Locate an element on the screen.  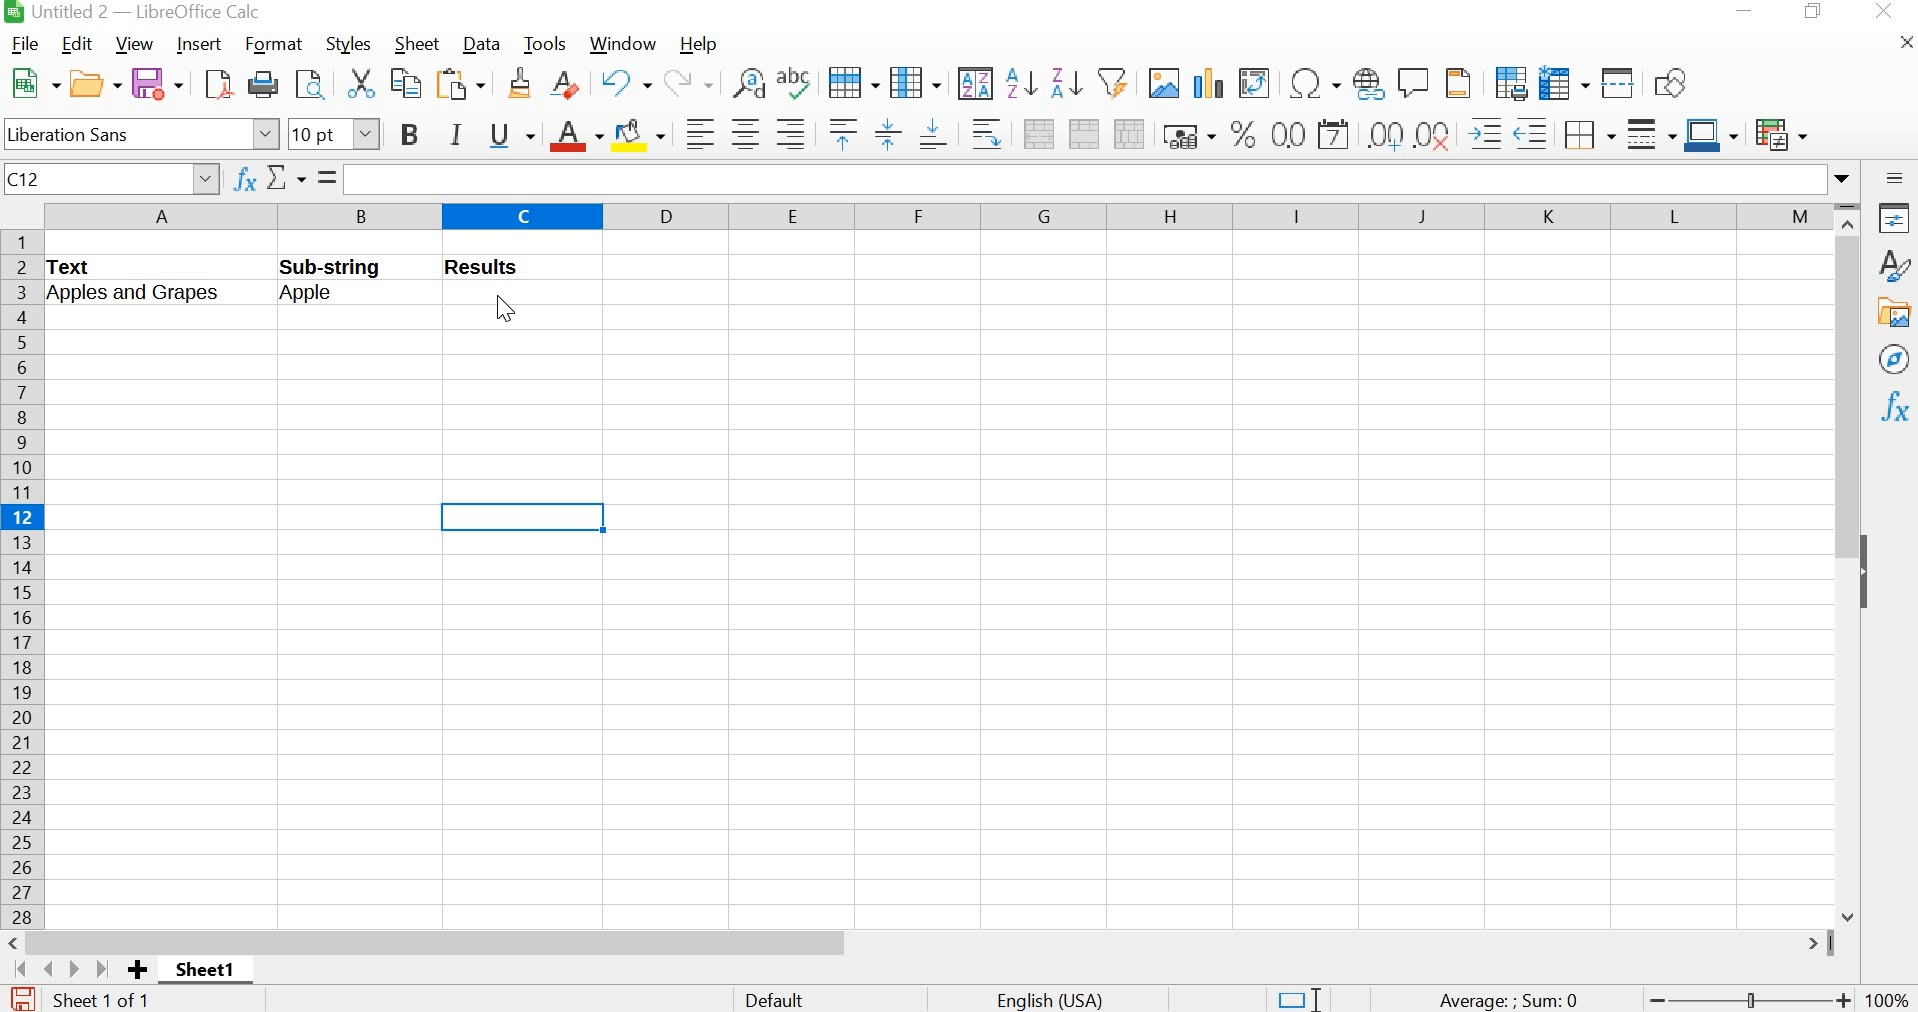
text language is located at coordinates (1060, 999).